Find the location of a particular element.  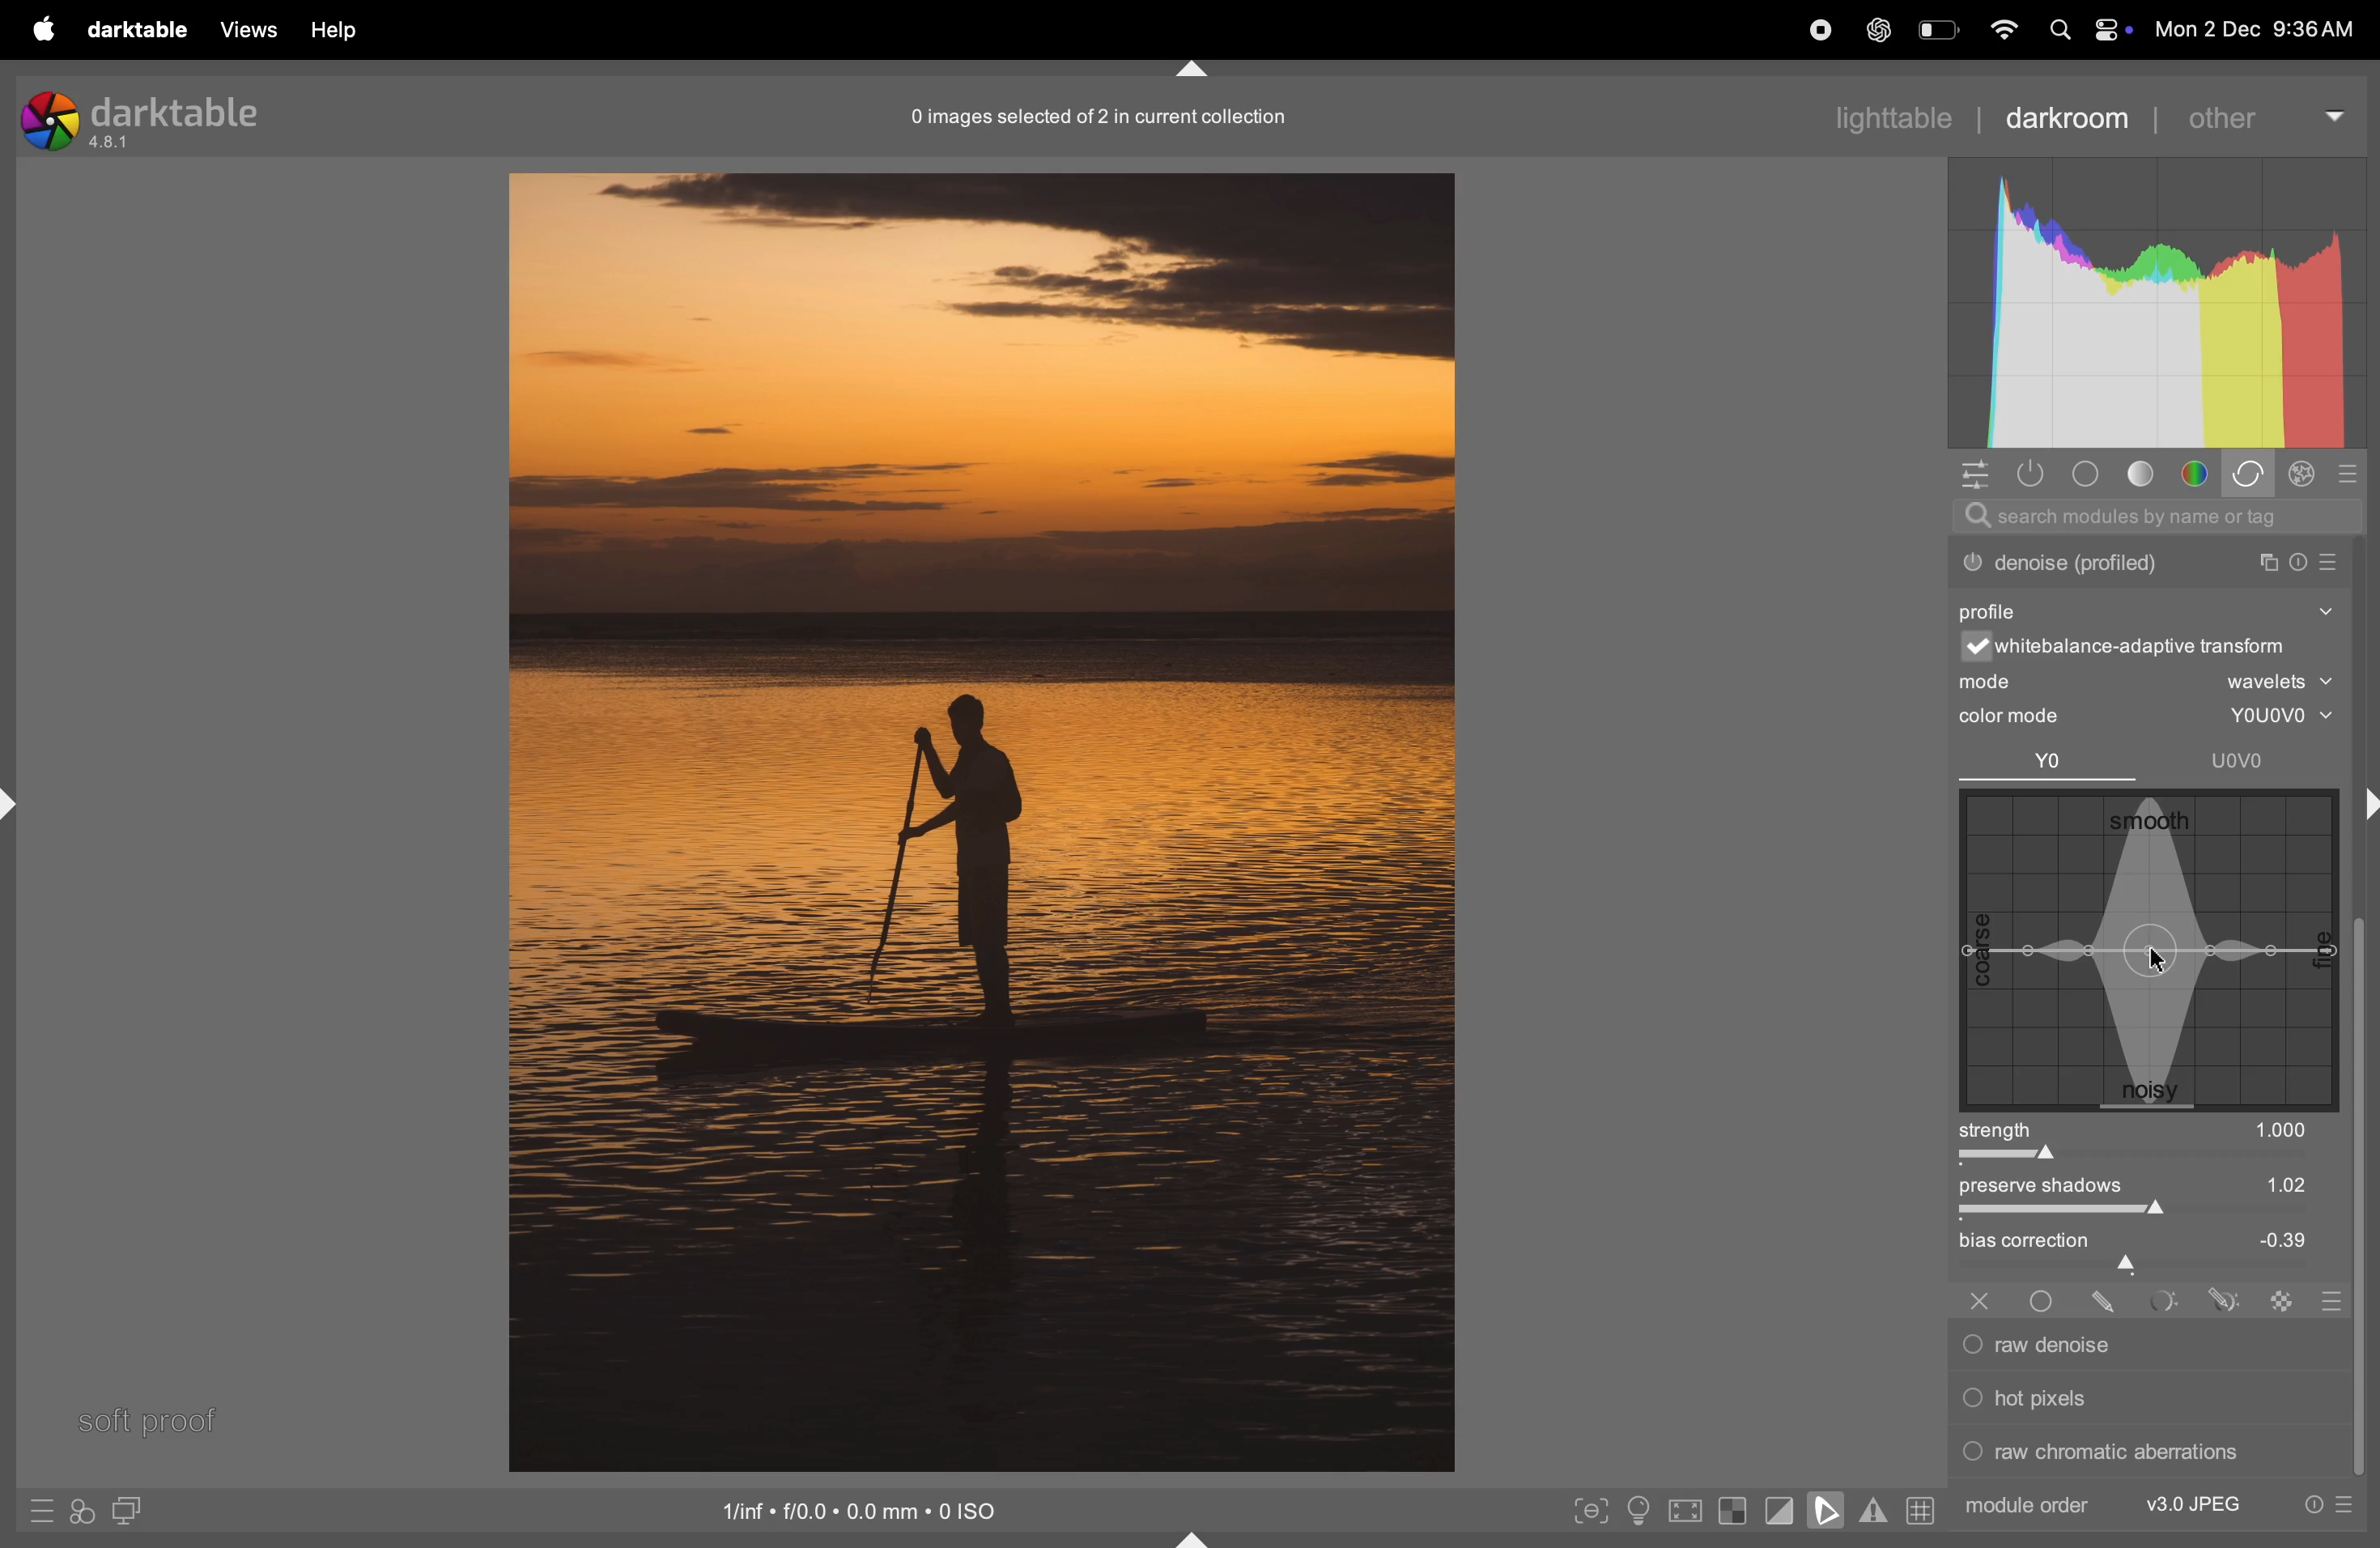

toggle clipping indication is located at coordinates (1777, 1513).